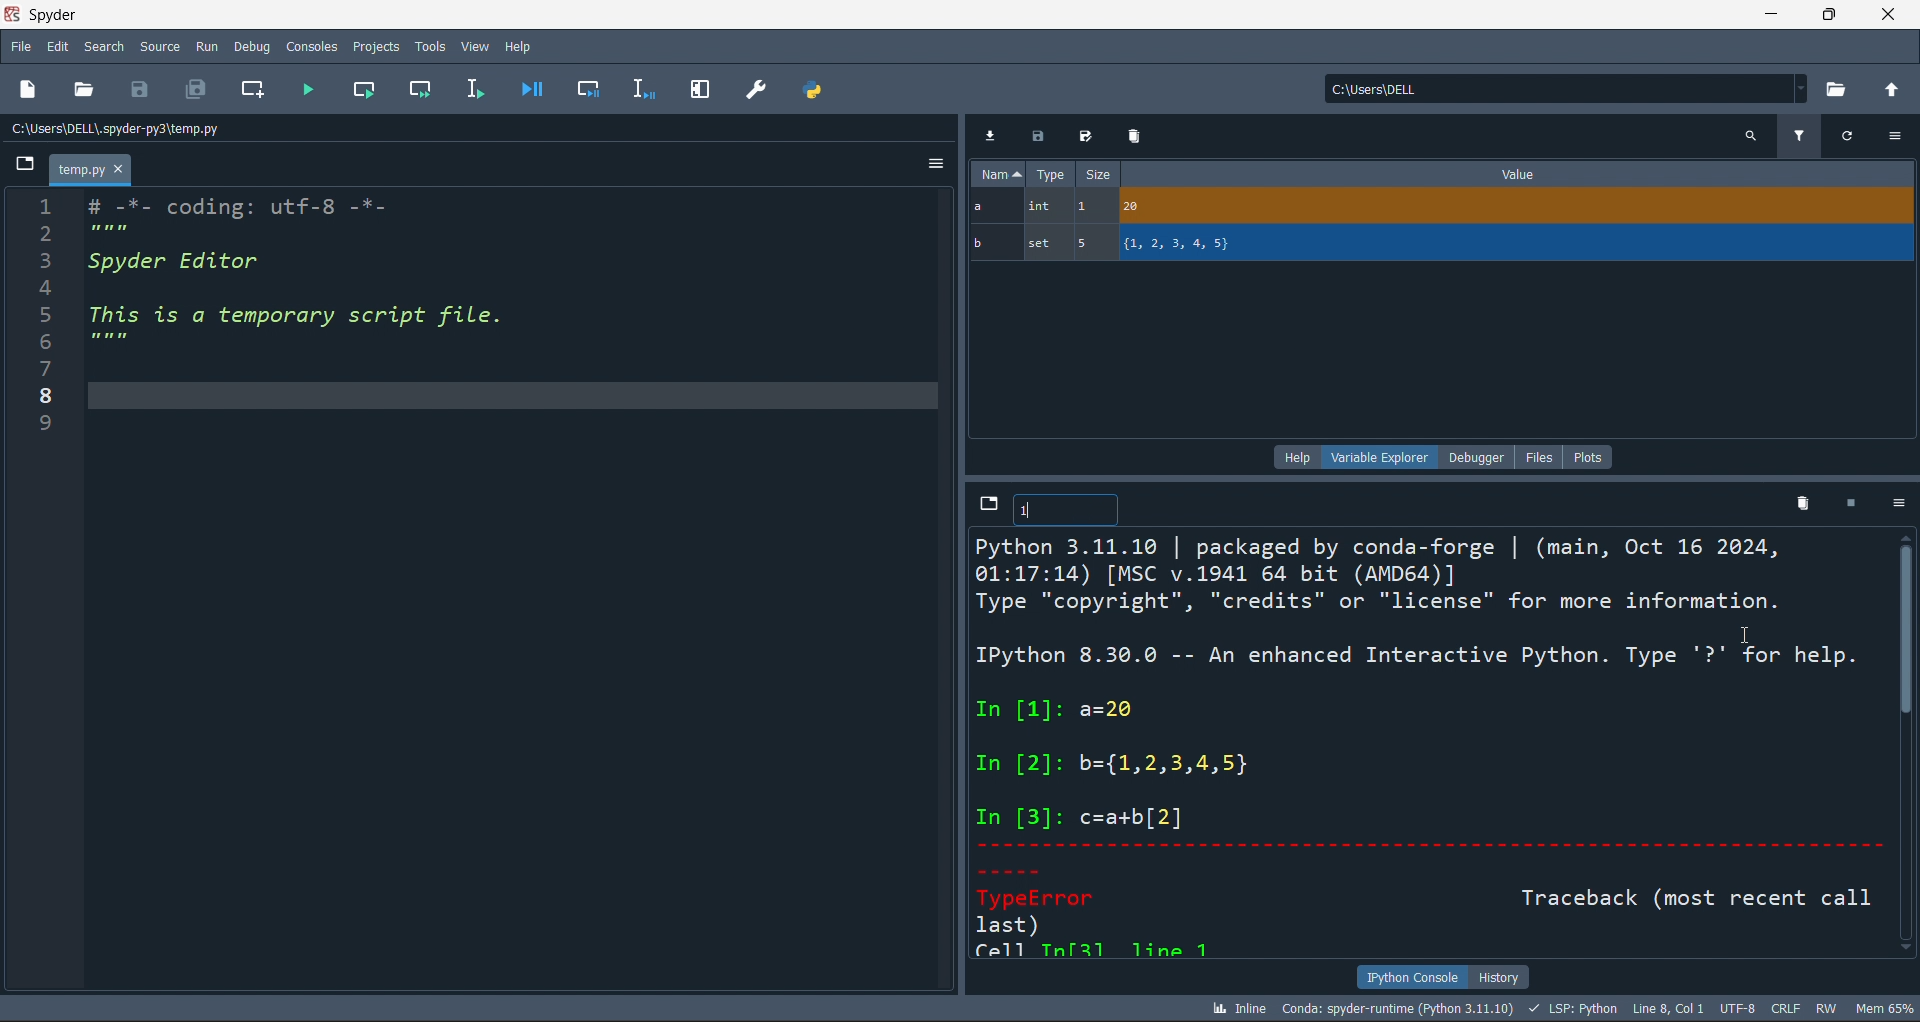 The height and width of the screenshot is (1022, 1920). Describe the element at coordinates (1379, 456) in the screenshot. I see `variable explorer (selected))` at that location.